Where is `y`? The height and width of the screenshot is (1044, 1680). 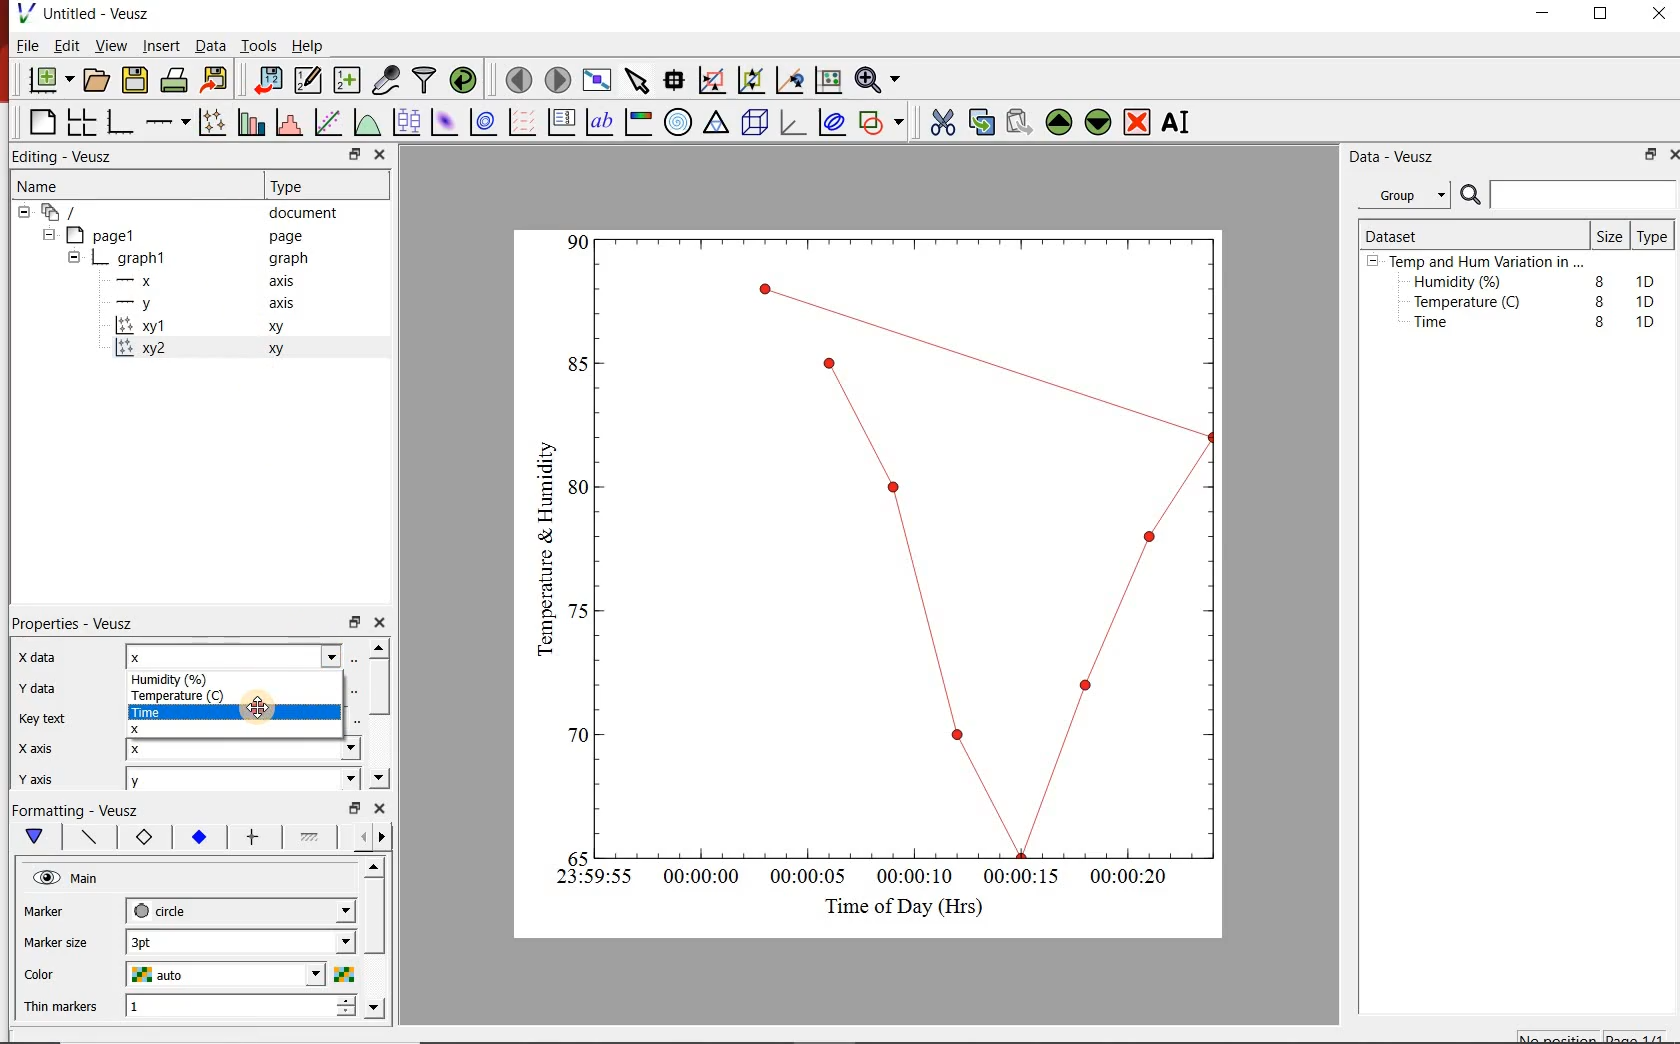 y is located at coordinates (164, 782).